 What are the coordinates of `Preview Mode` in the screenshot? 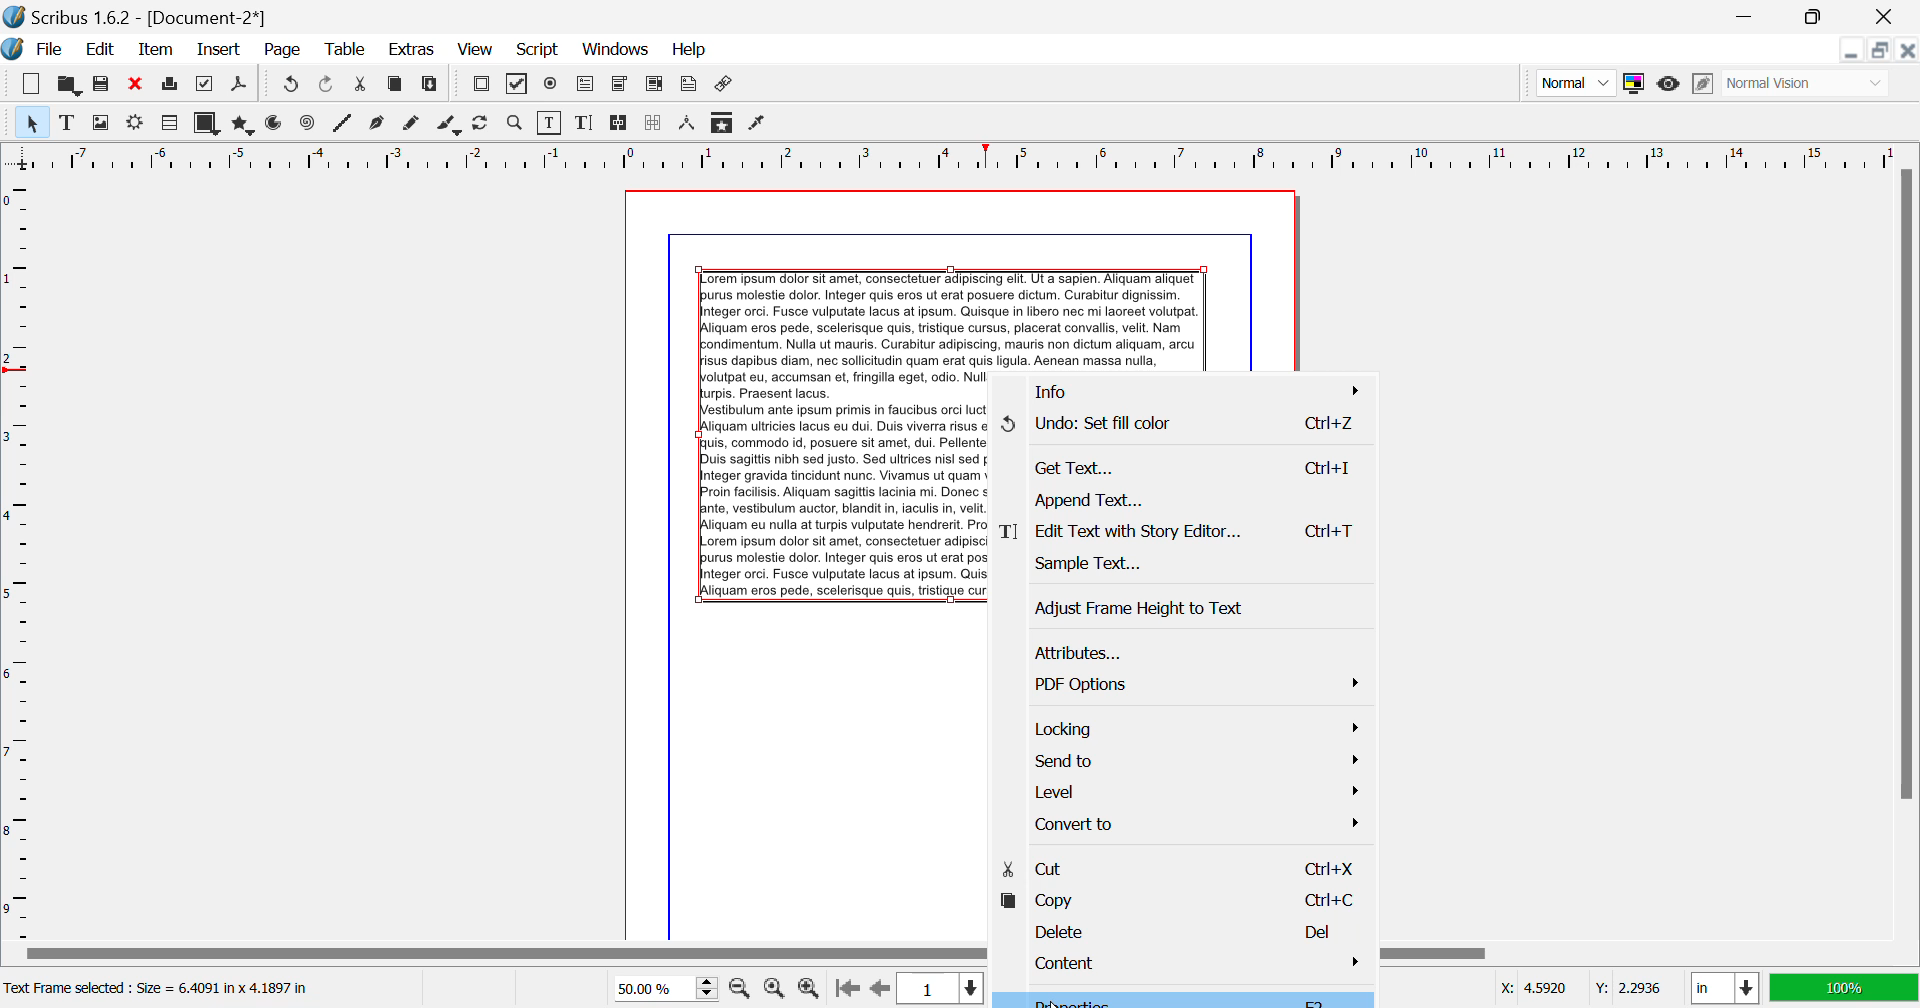 It's located at (1669, 86).